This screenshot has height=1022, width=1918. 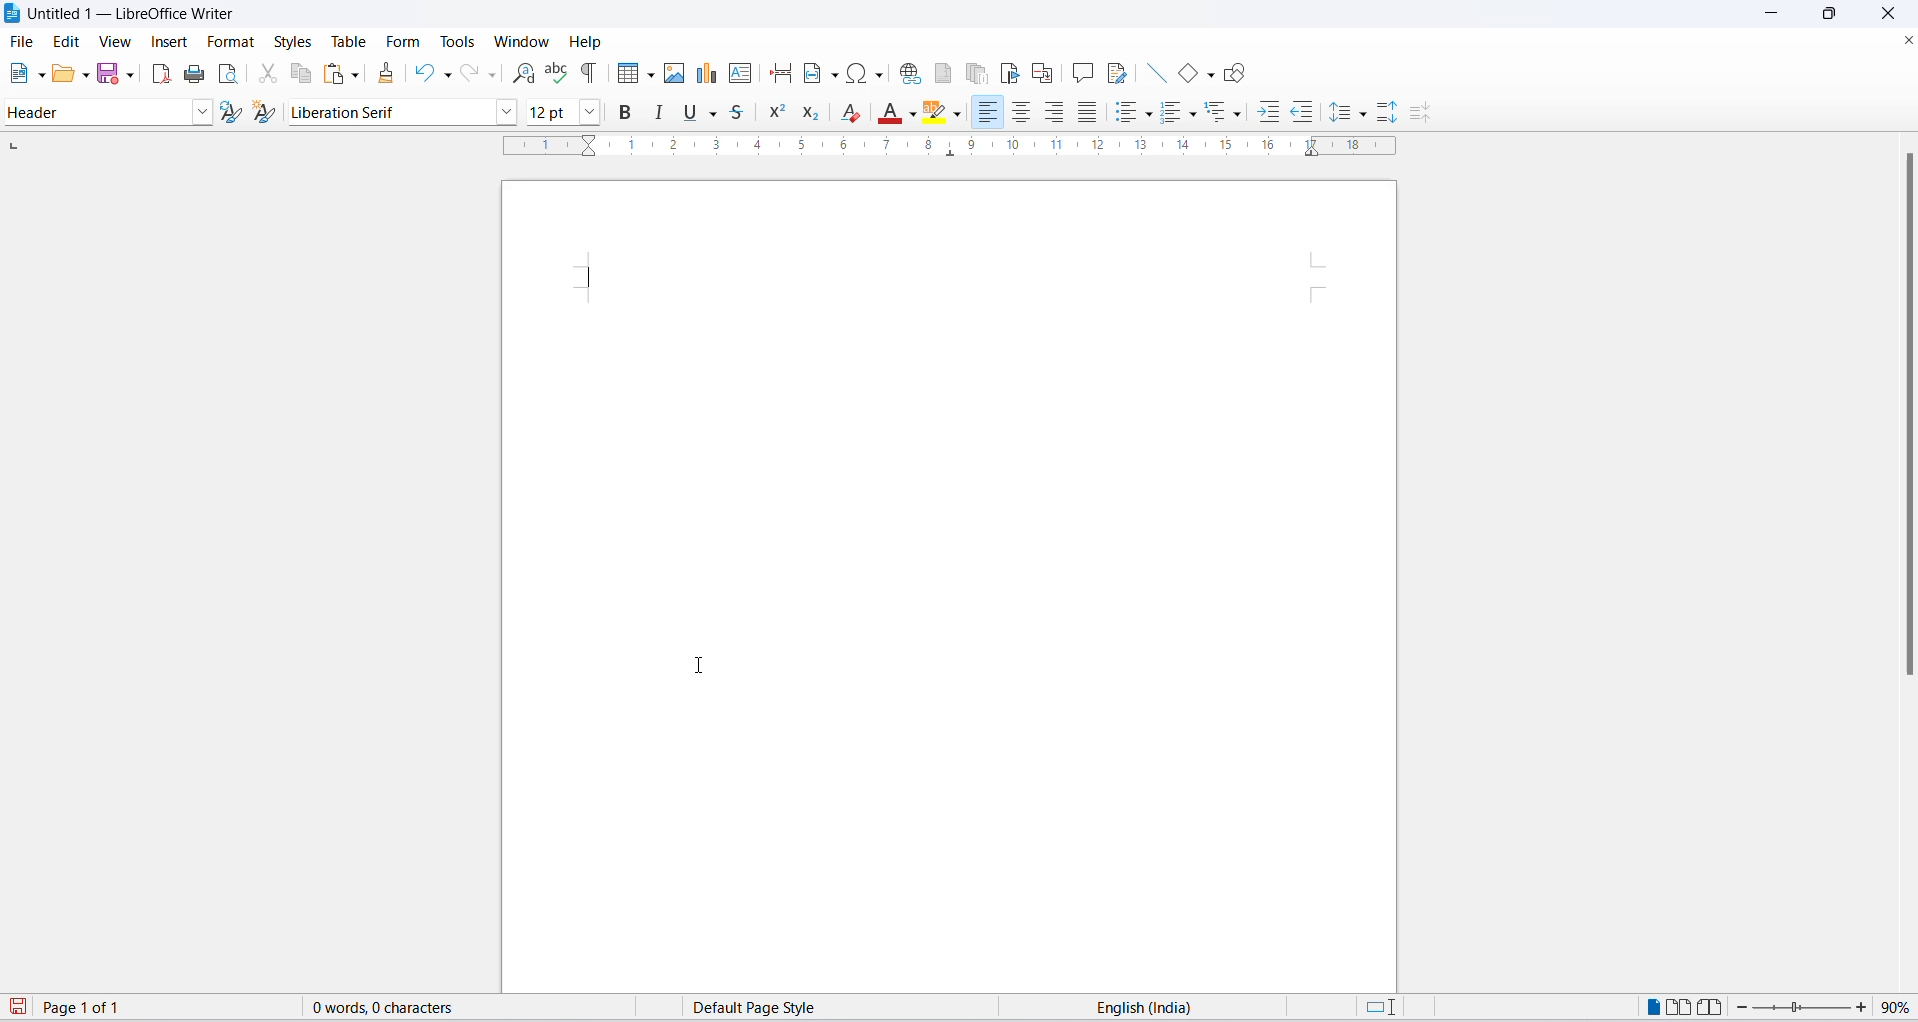 I want to click on new file, so click(x=19, y=74).